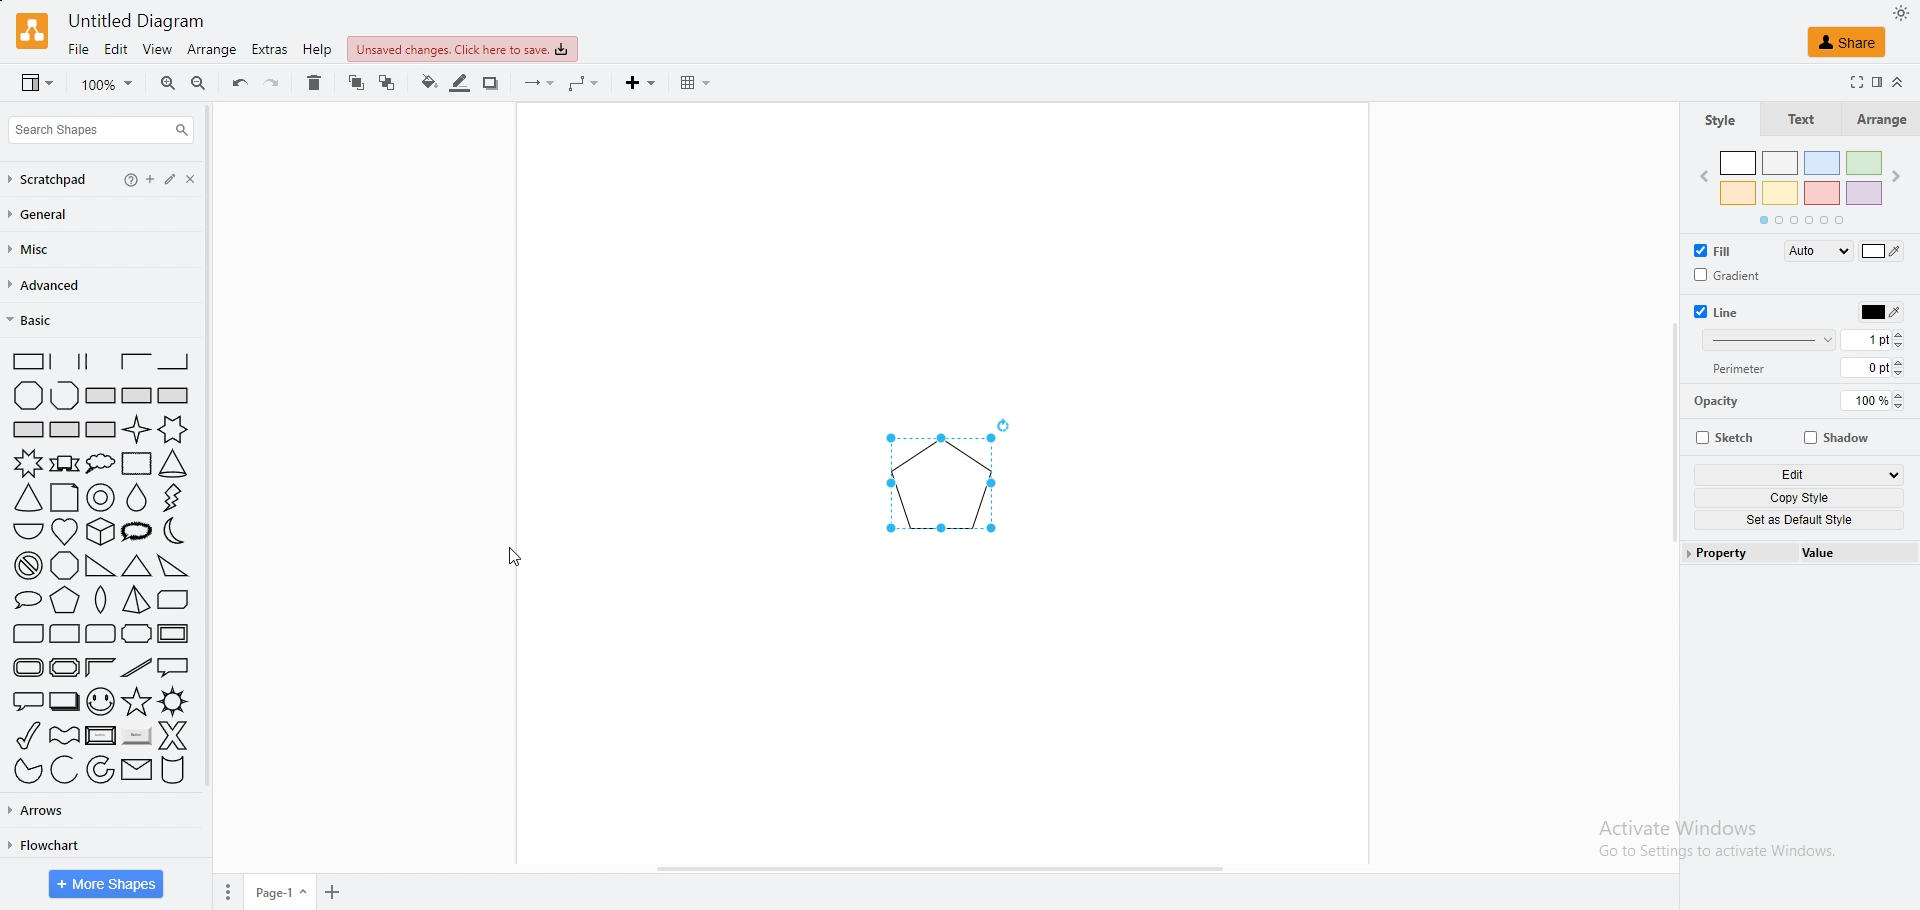 The image size is (1920, 910). Describe the element at coordinates (136, 737) in the screenshot. I see `button(shaded)` at that location.